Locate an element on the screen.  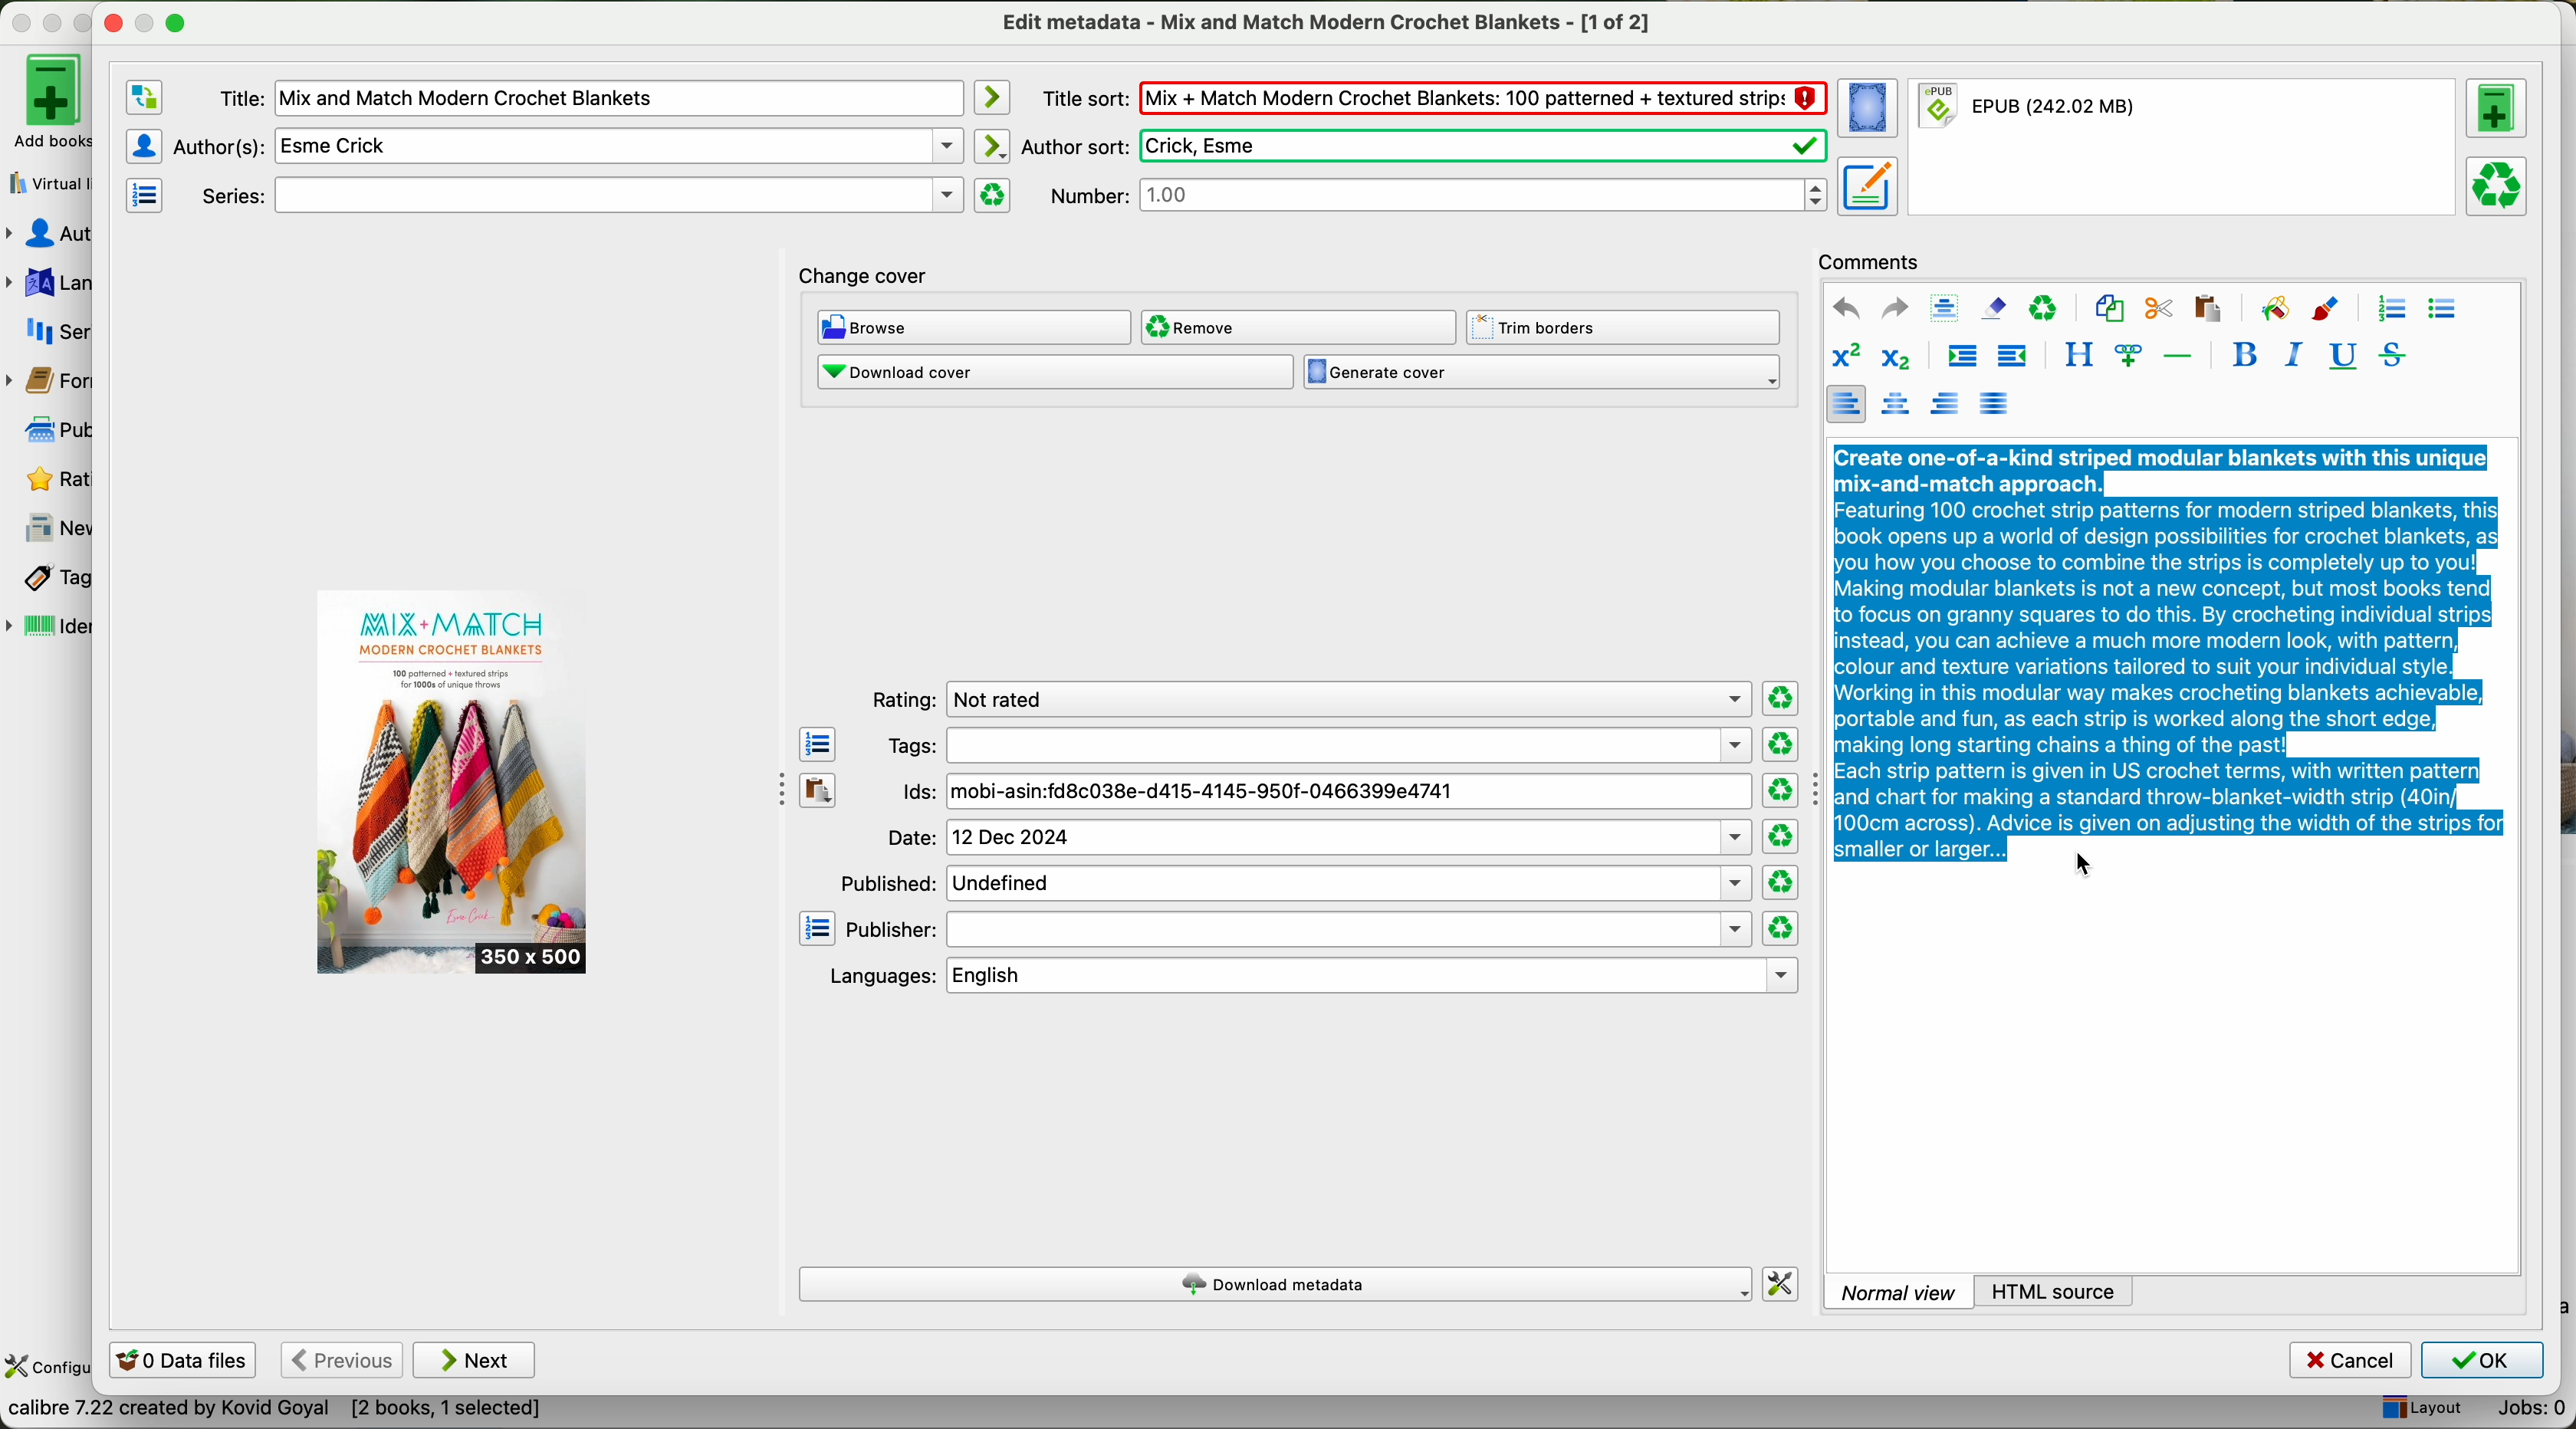
publisher is located at coordinates (1299, 930).